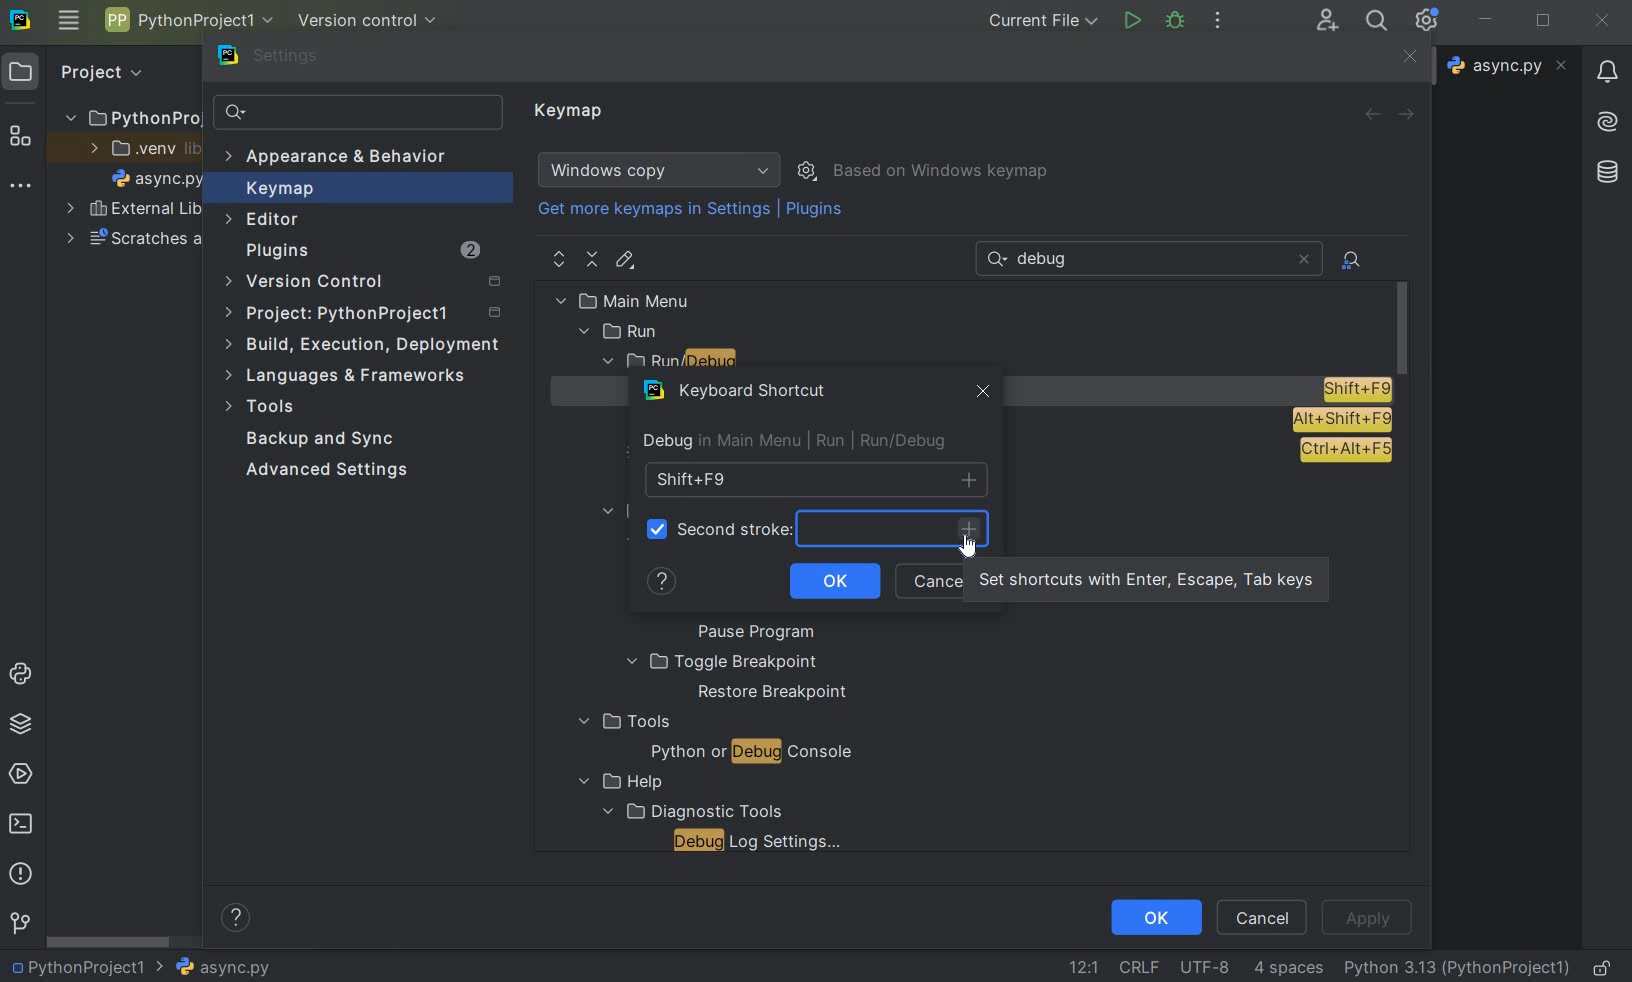 Image resolution: width=1632 pixels, height=982 pixels. Describe the element at coordinates (1373, 23) in the screenshot. I see `search everywhere` at that location.